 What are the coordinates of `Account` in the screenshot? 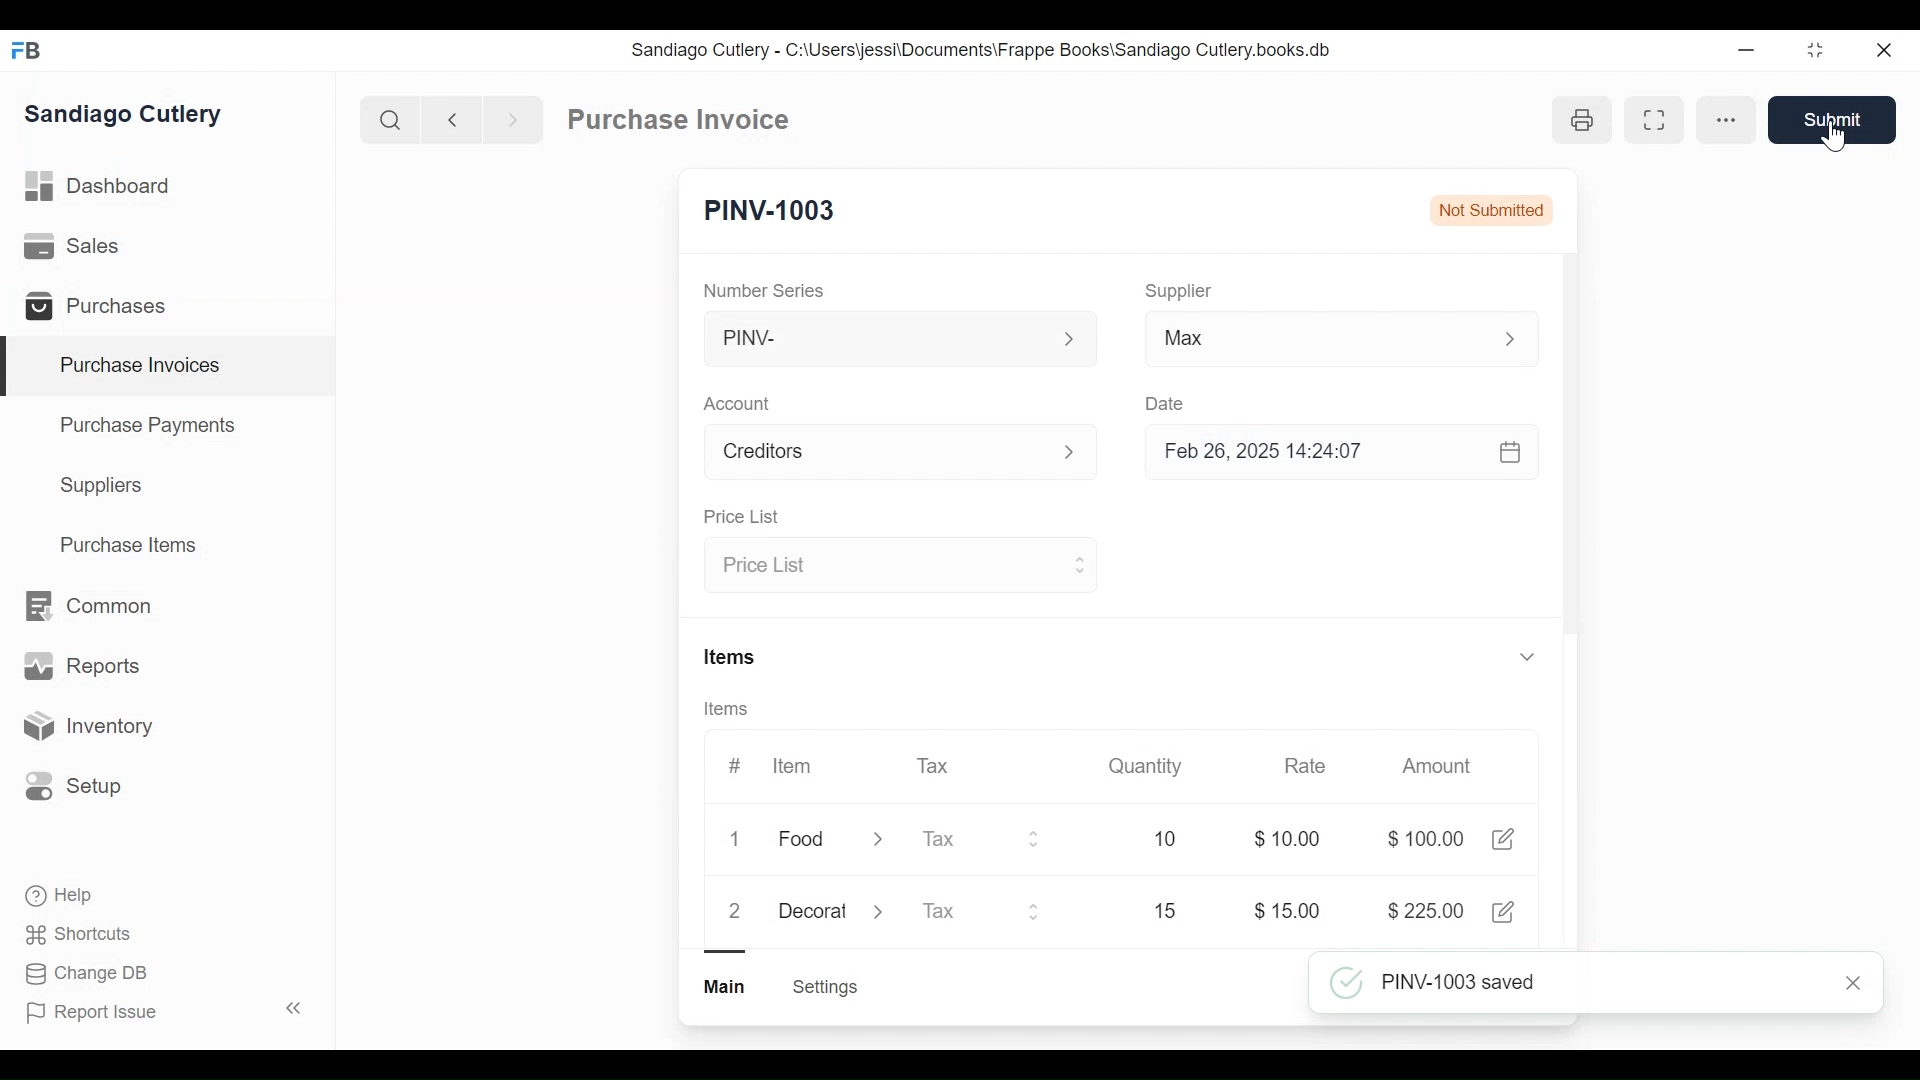 It's located at (741, 406).